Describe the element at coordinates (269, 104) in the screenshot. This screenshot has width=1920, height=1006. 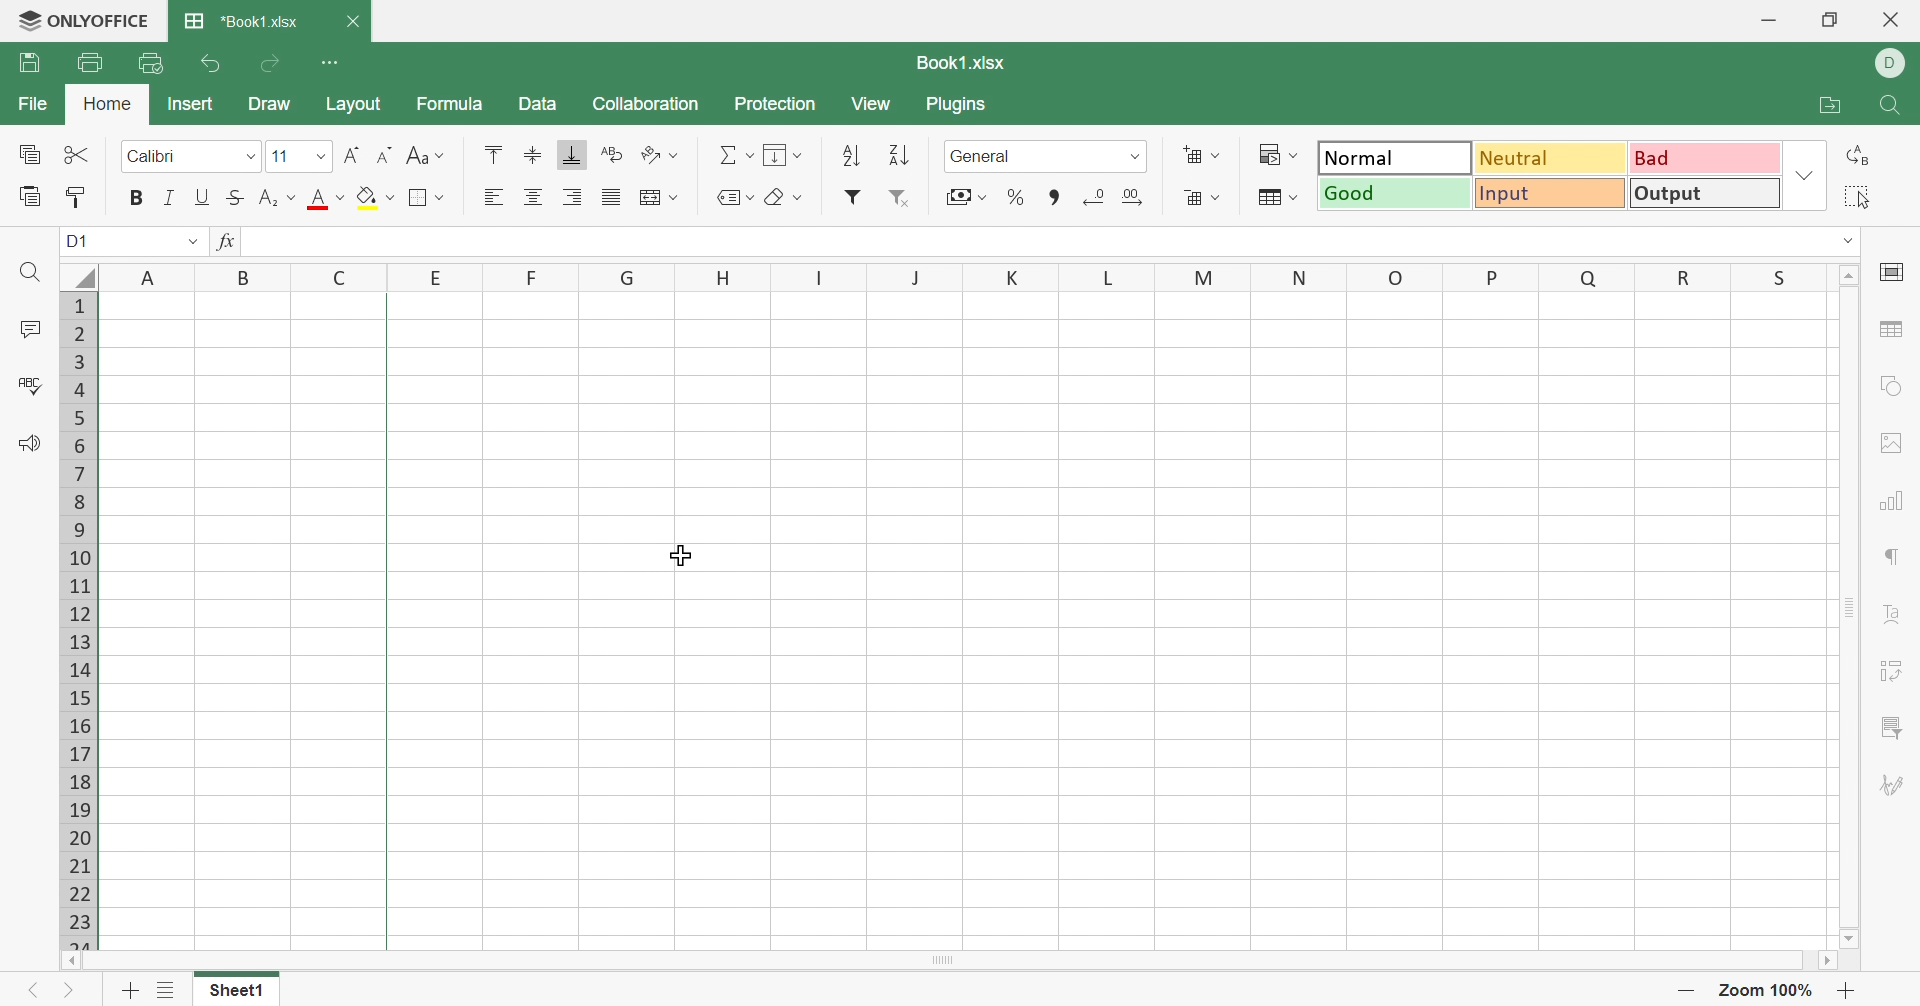
I see `Draw` at that location.